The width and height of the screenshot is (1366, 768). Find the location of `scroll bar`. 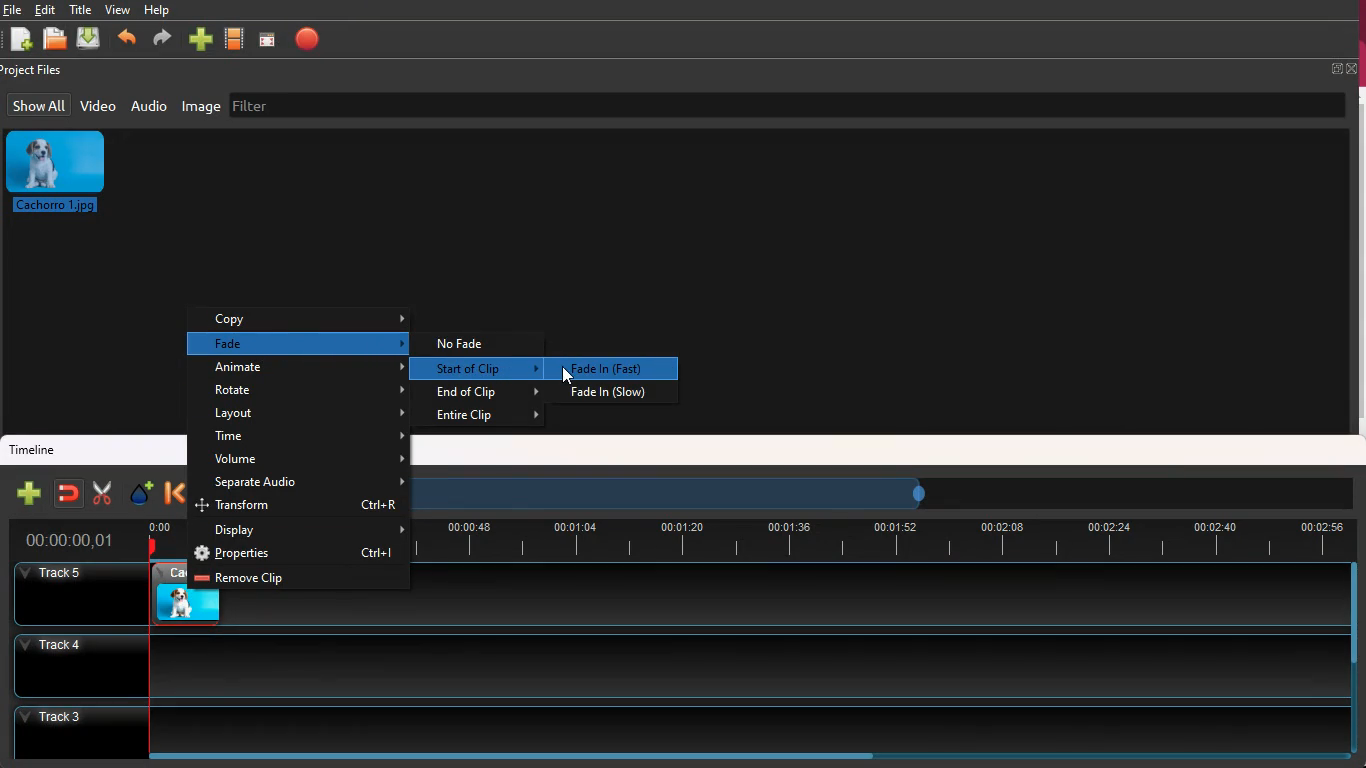

scroll bar is located at coordinates (1353, 617).